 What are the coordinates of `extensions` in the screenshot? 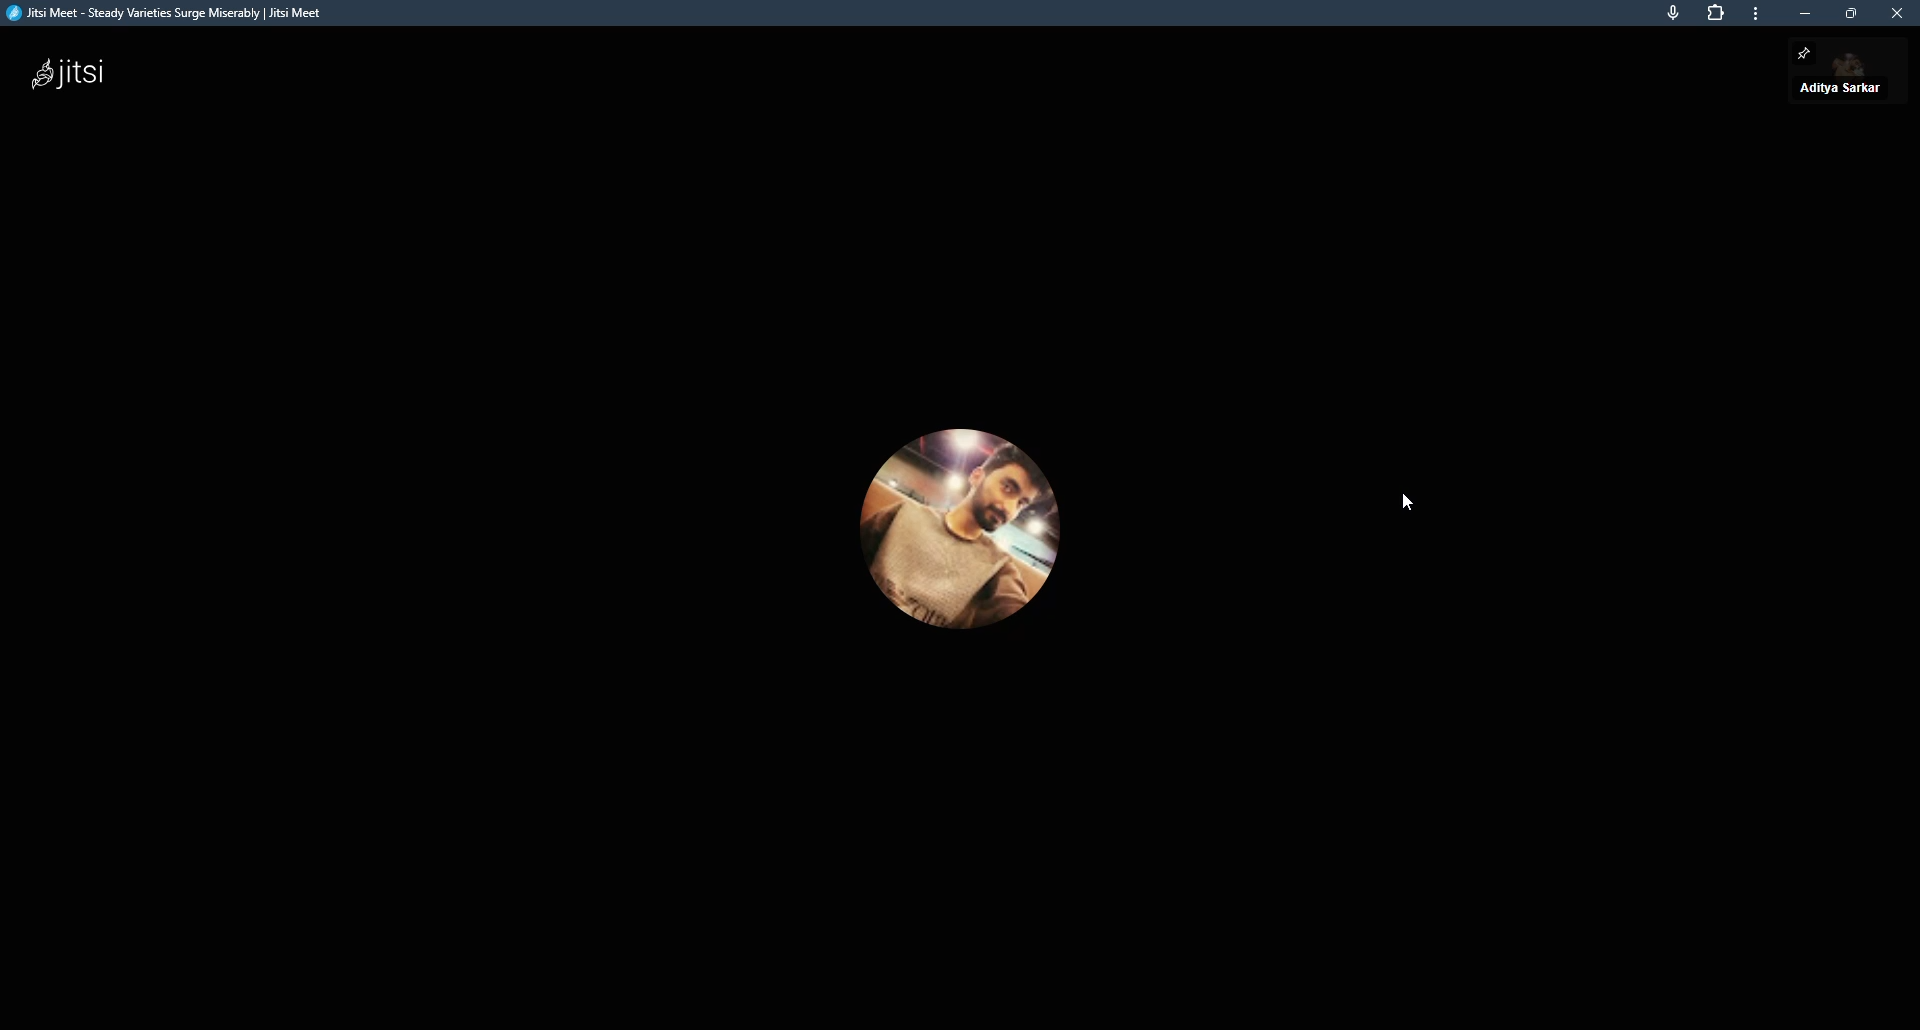 It's located at (1712, 13).